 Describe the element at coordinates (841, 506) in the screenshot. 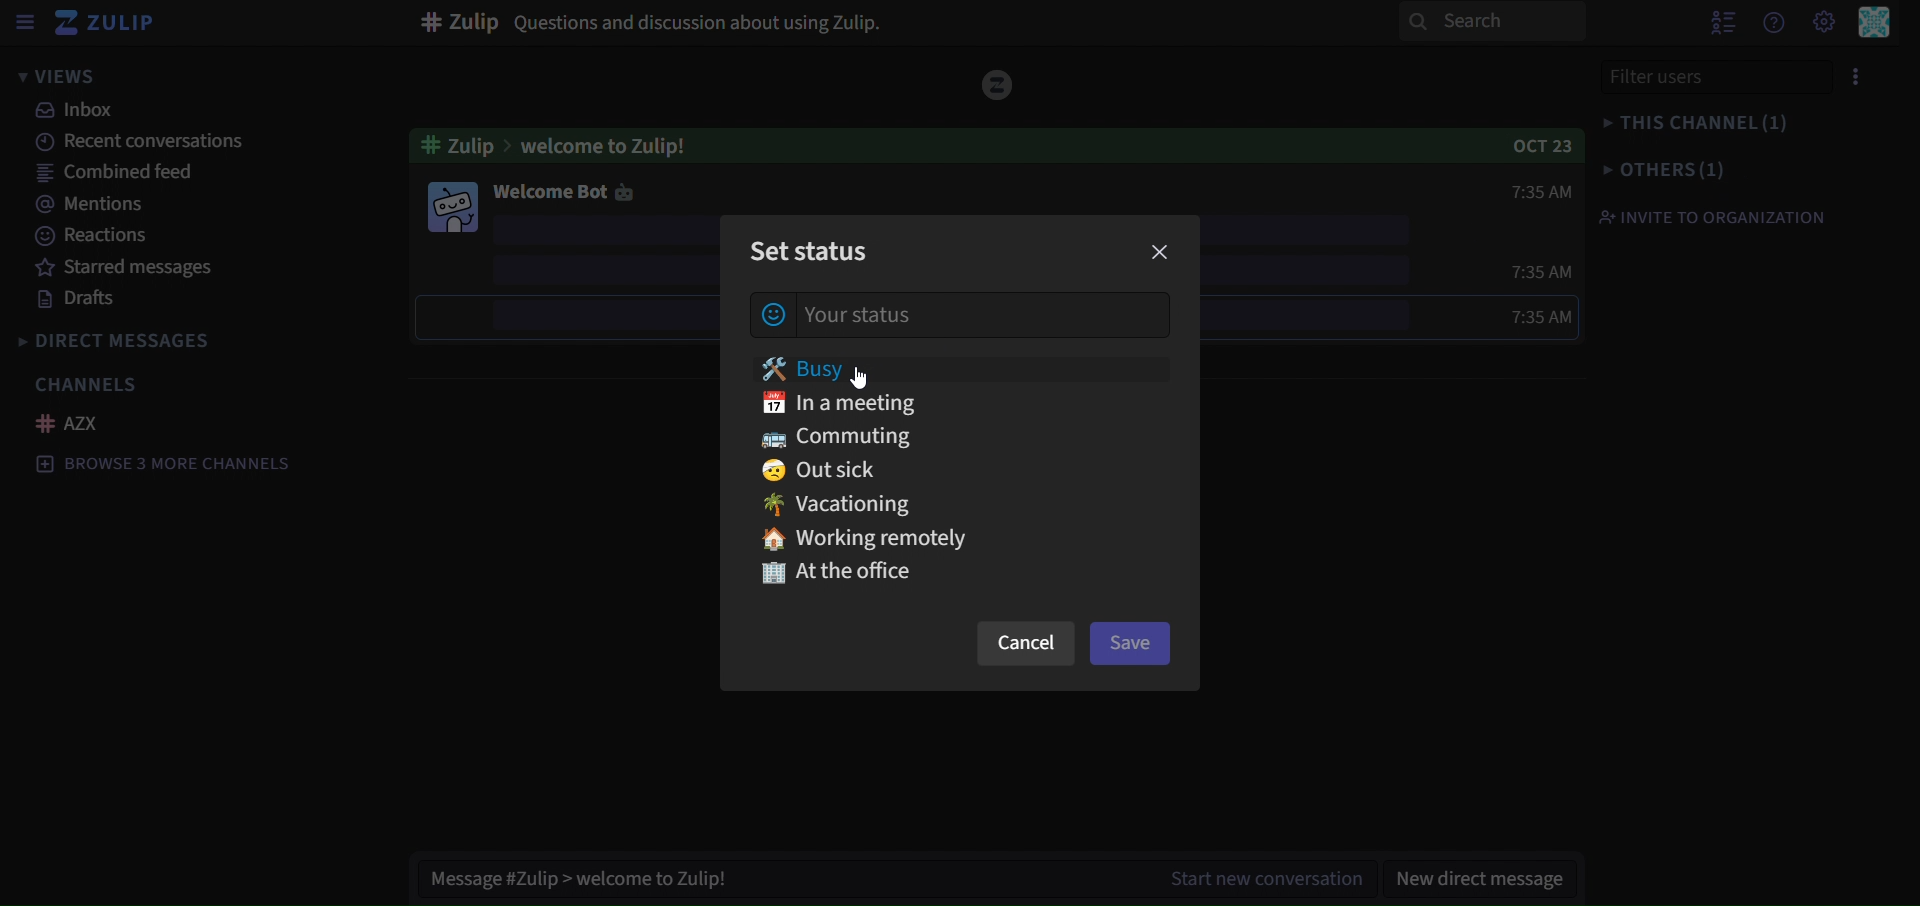

I see `vacationing` at that location.